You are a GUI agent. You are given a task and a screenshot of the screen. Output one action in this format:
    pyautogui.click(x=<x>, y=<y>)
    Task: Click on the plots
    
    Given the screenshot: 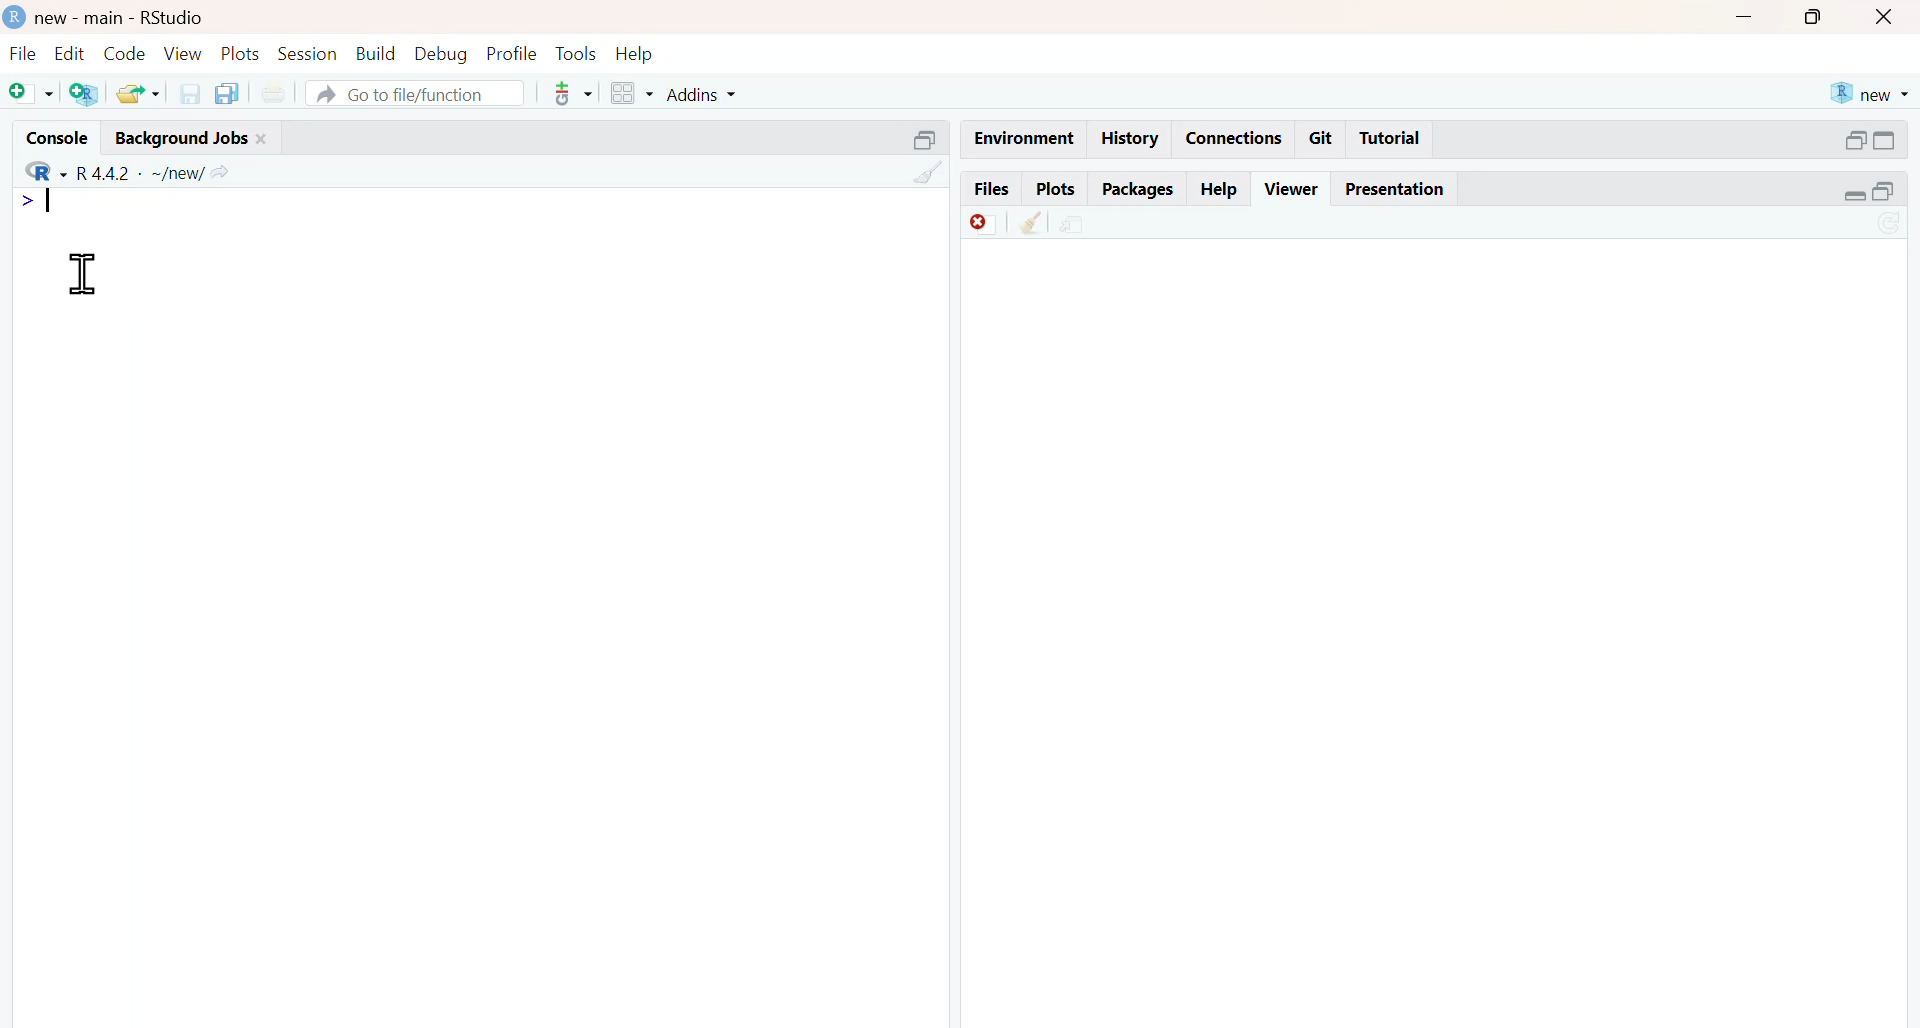 What is the action you would take?
    pyautogui.click(x=1058, y=190)
    